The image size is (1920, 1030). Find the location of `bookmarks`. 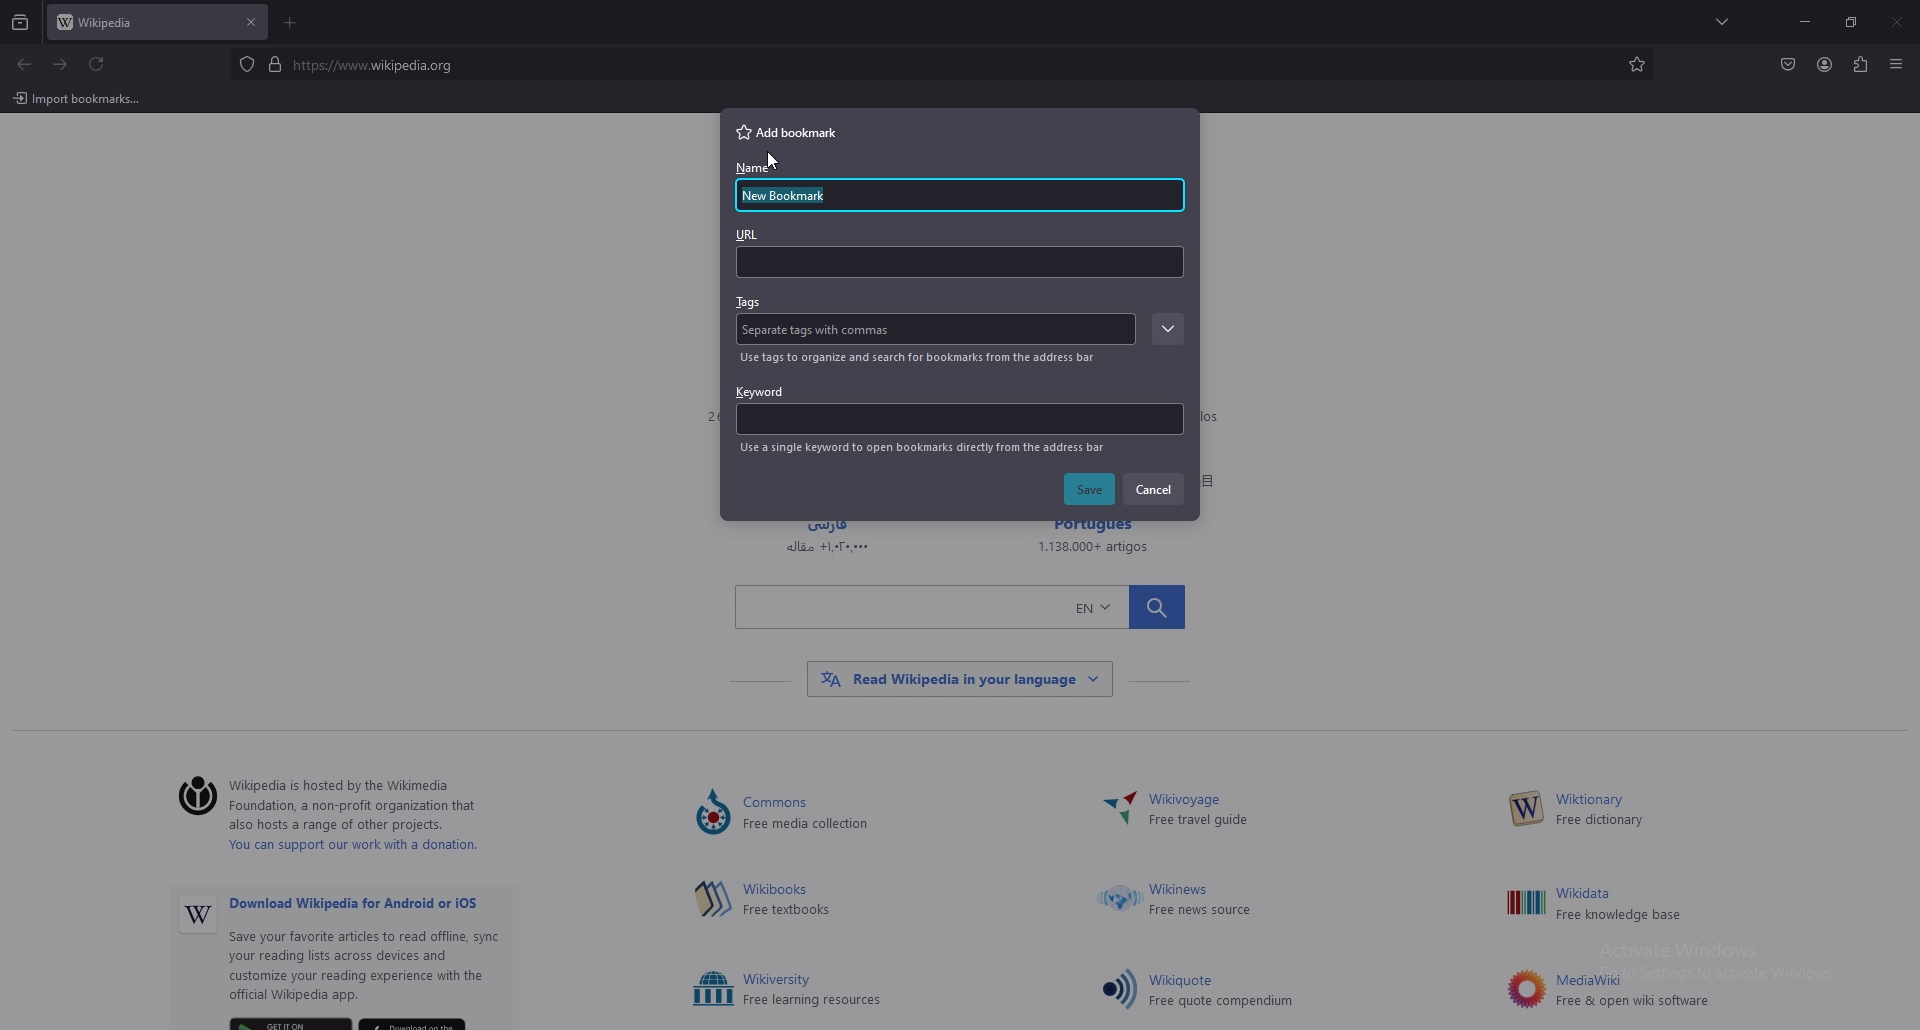

bookmarks is located at coordinates (1636, 64).